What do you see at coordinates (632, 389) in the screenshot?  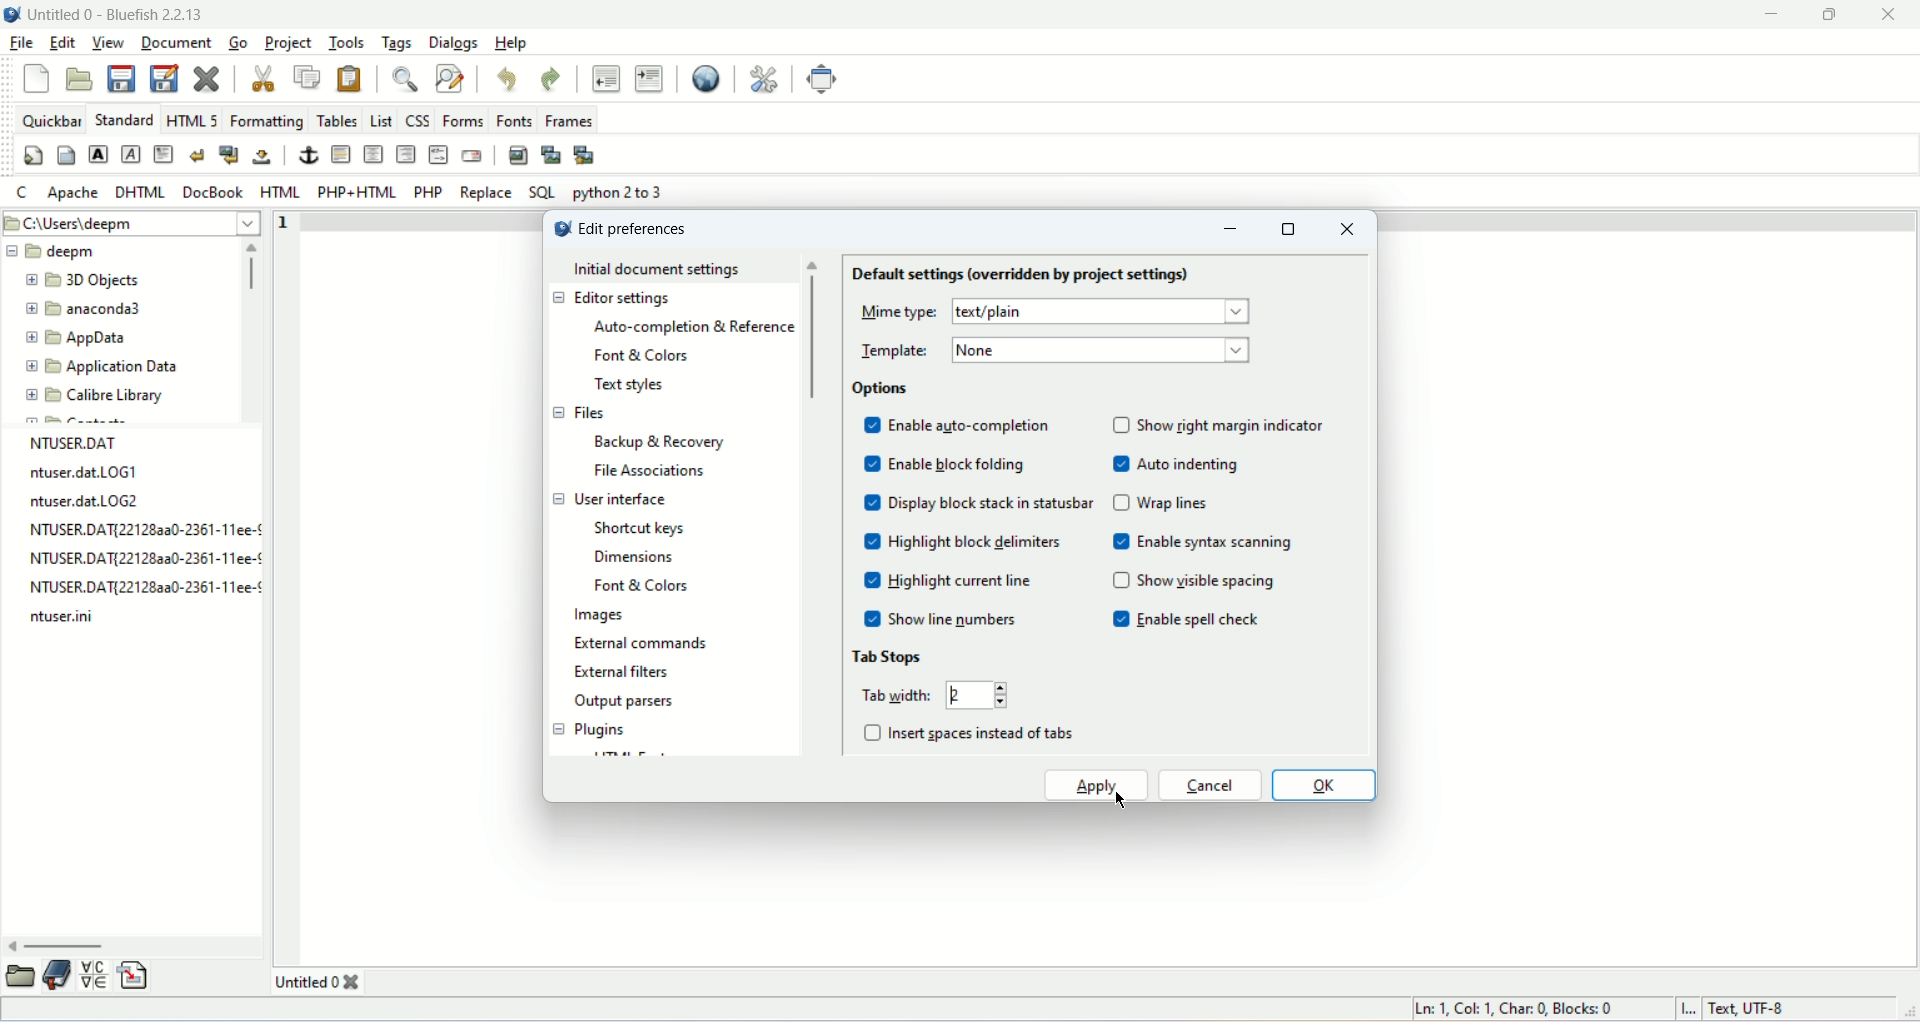 I see `text styles` at bounding box center [632, 389].